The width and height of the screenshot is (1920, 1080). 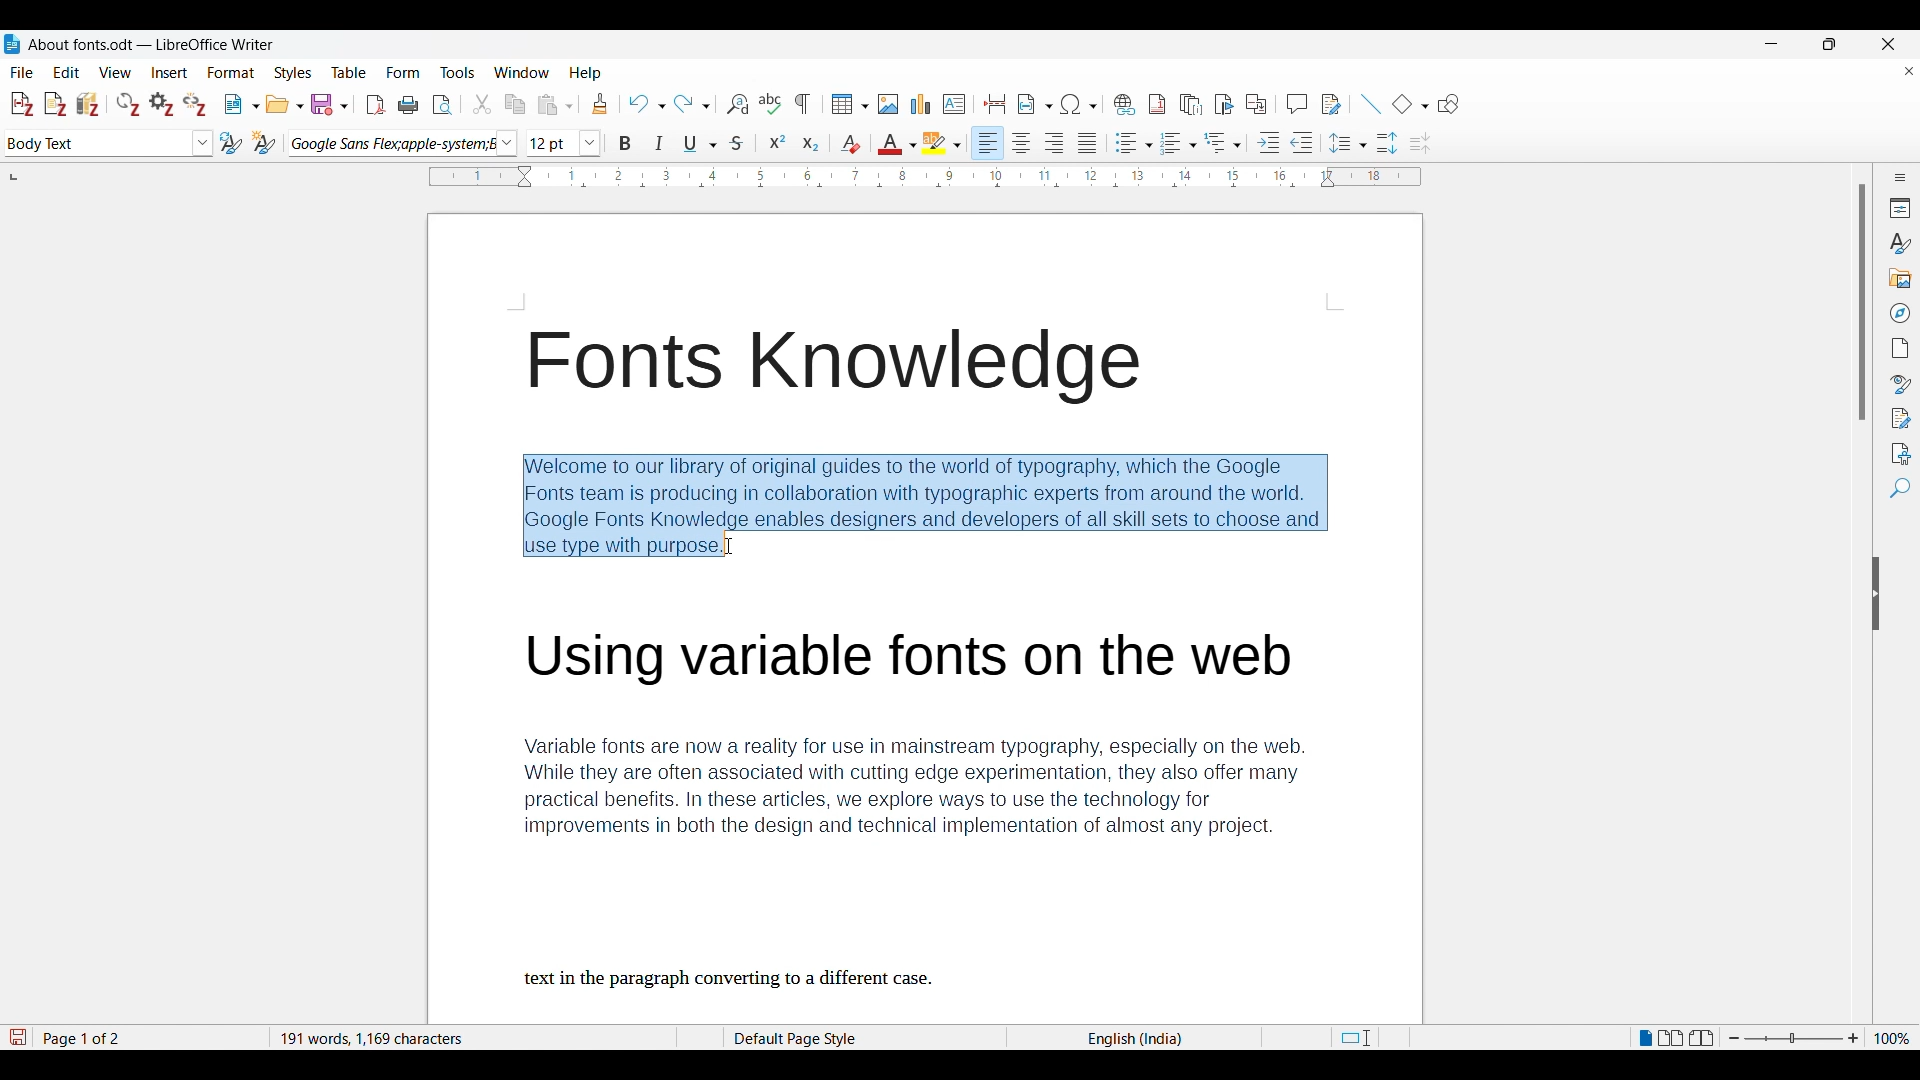 What do you see at coordinates (898, 143) in the screenshot?
I see `Text color options` at bounding box center [898, 143].